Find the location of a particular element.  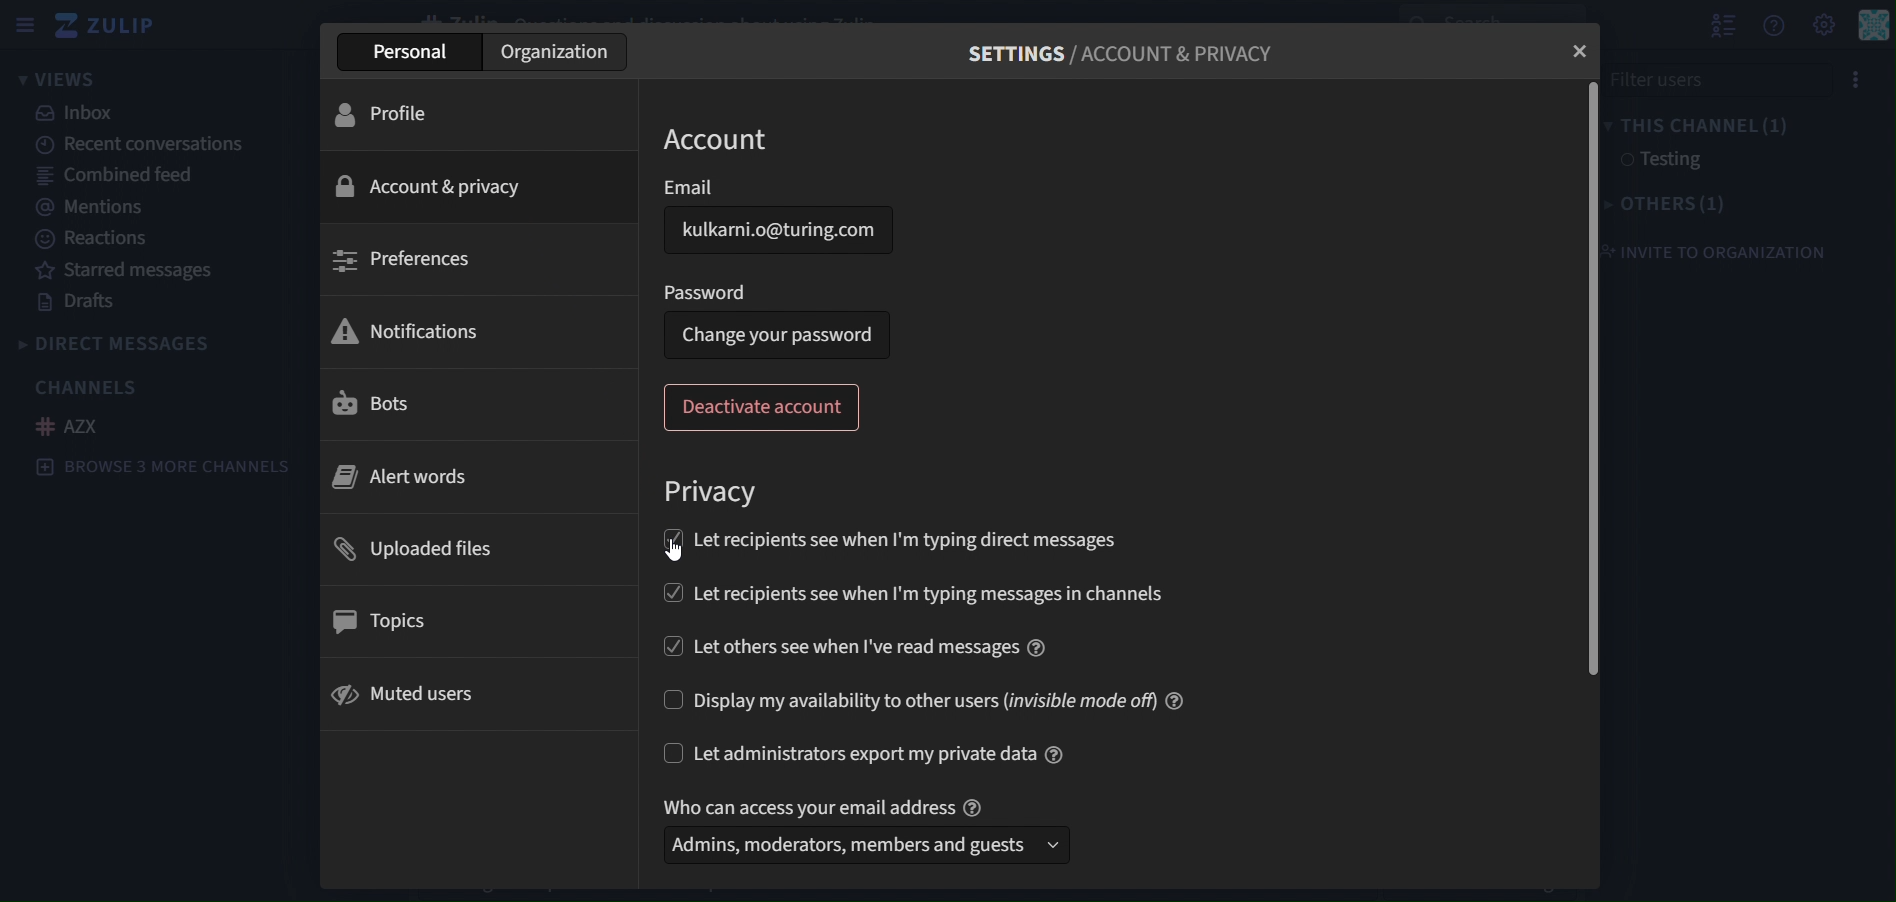

Admins, moderators, members and guests is located at coordinates (860, 845).